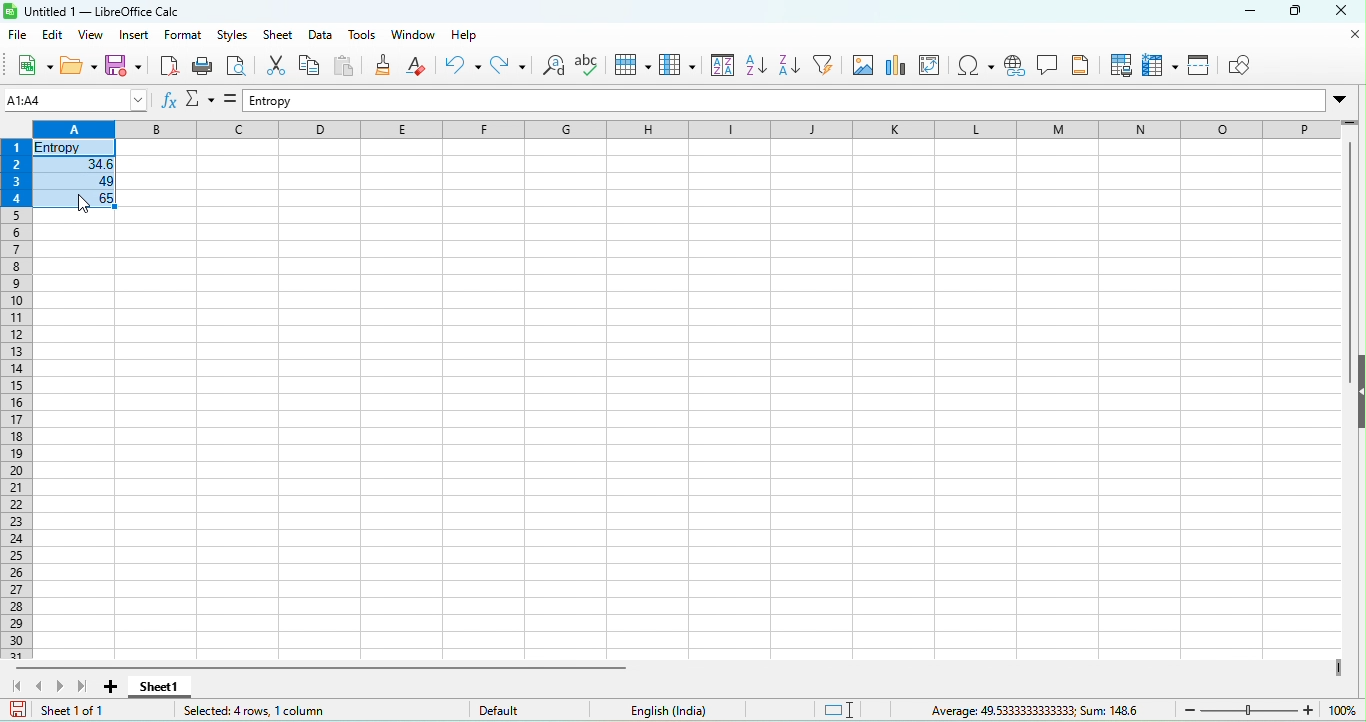  What do you see at coordinates (865, 66) in the screenshot?
I see `image` at bounding box center [865, 66].